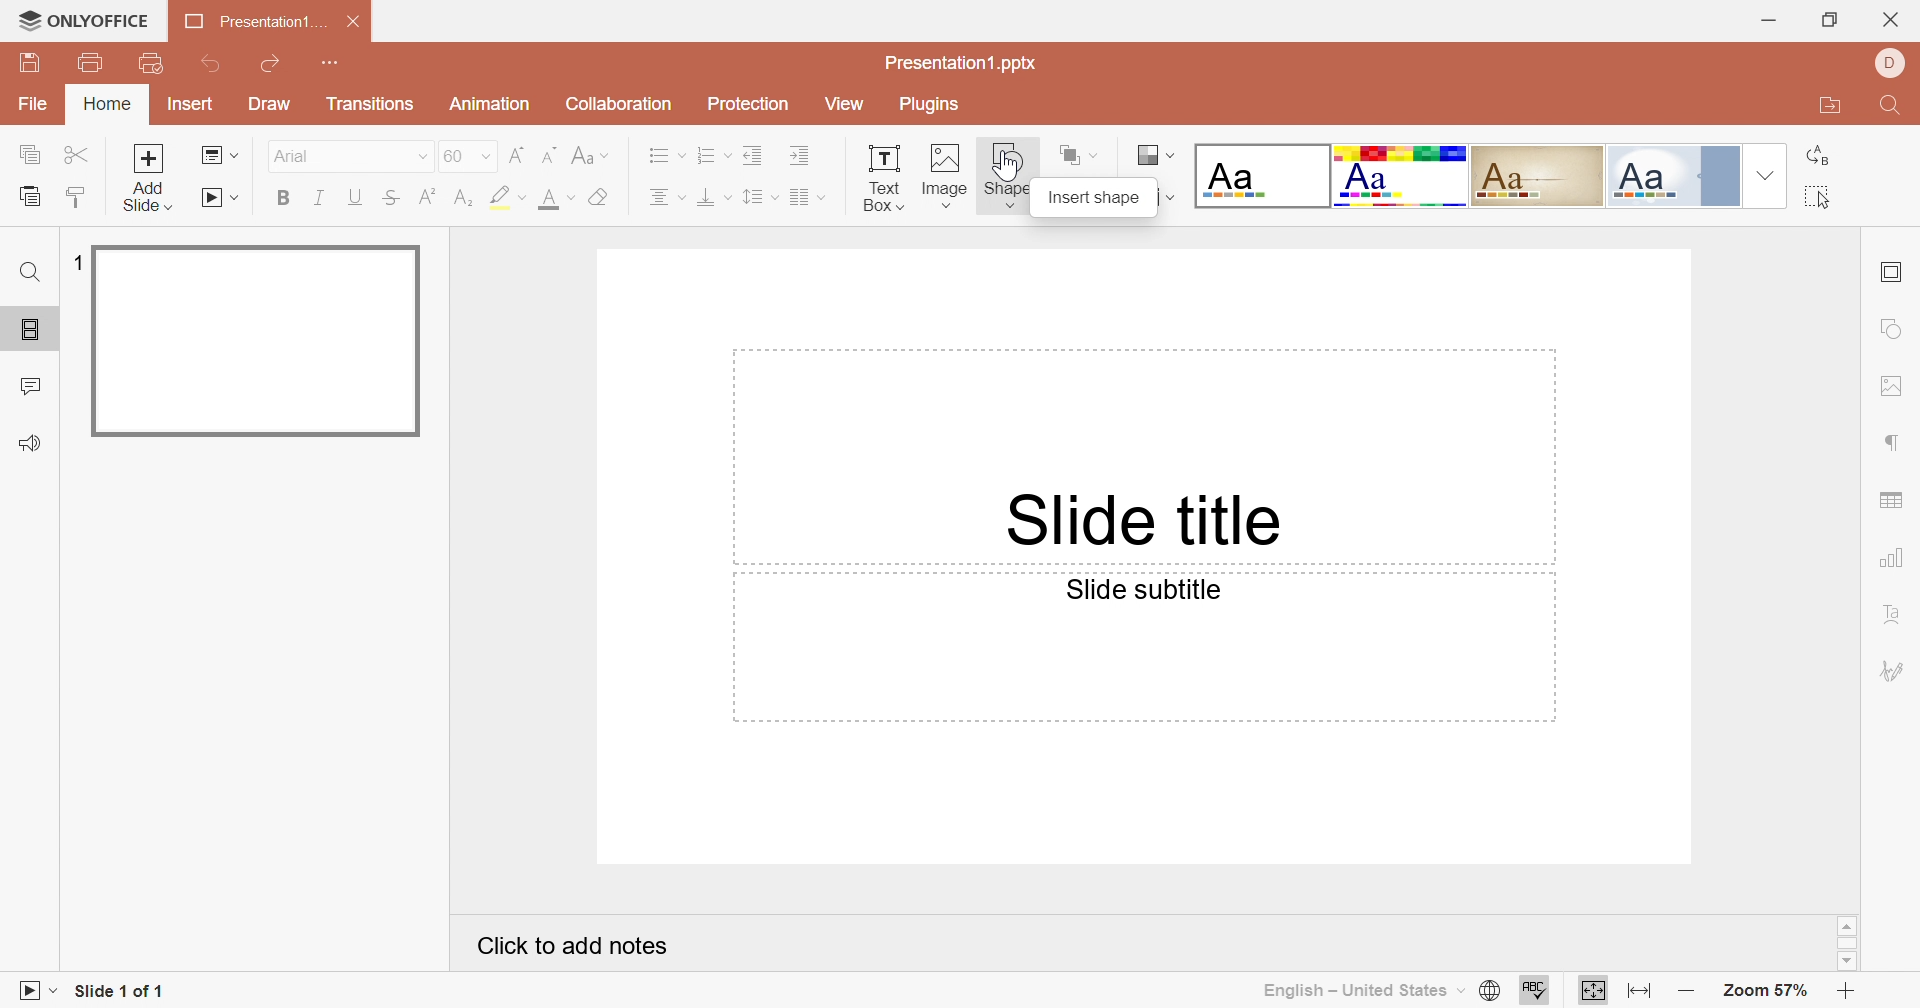 The image size is (1920, 1008). I want to click on Cut, so click(77, 156).